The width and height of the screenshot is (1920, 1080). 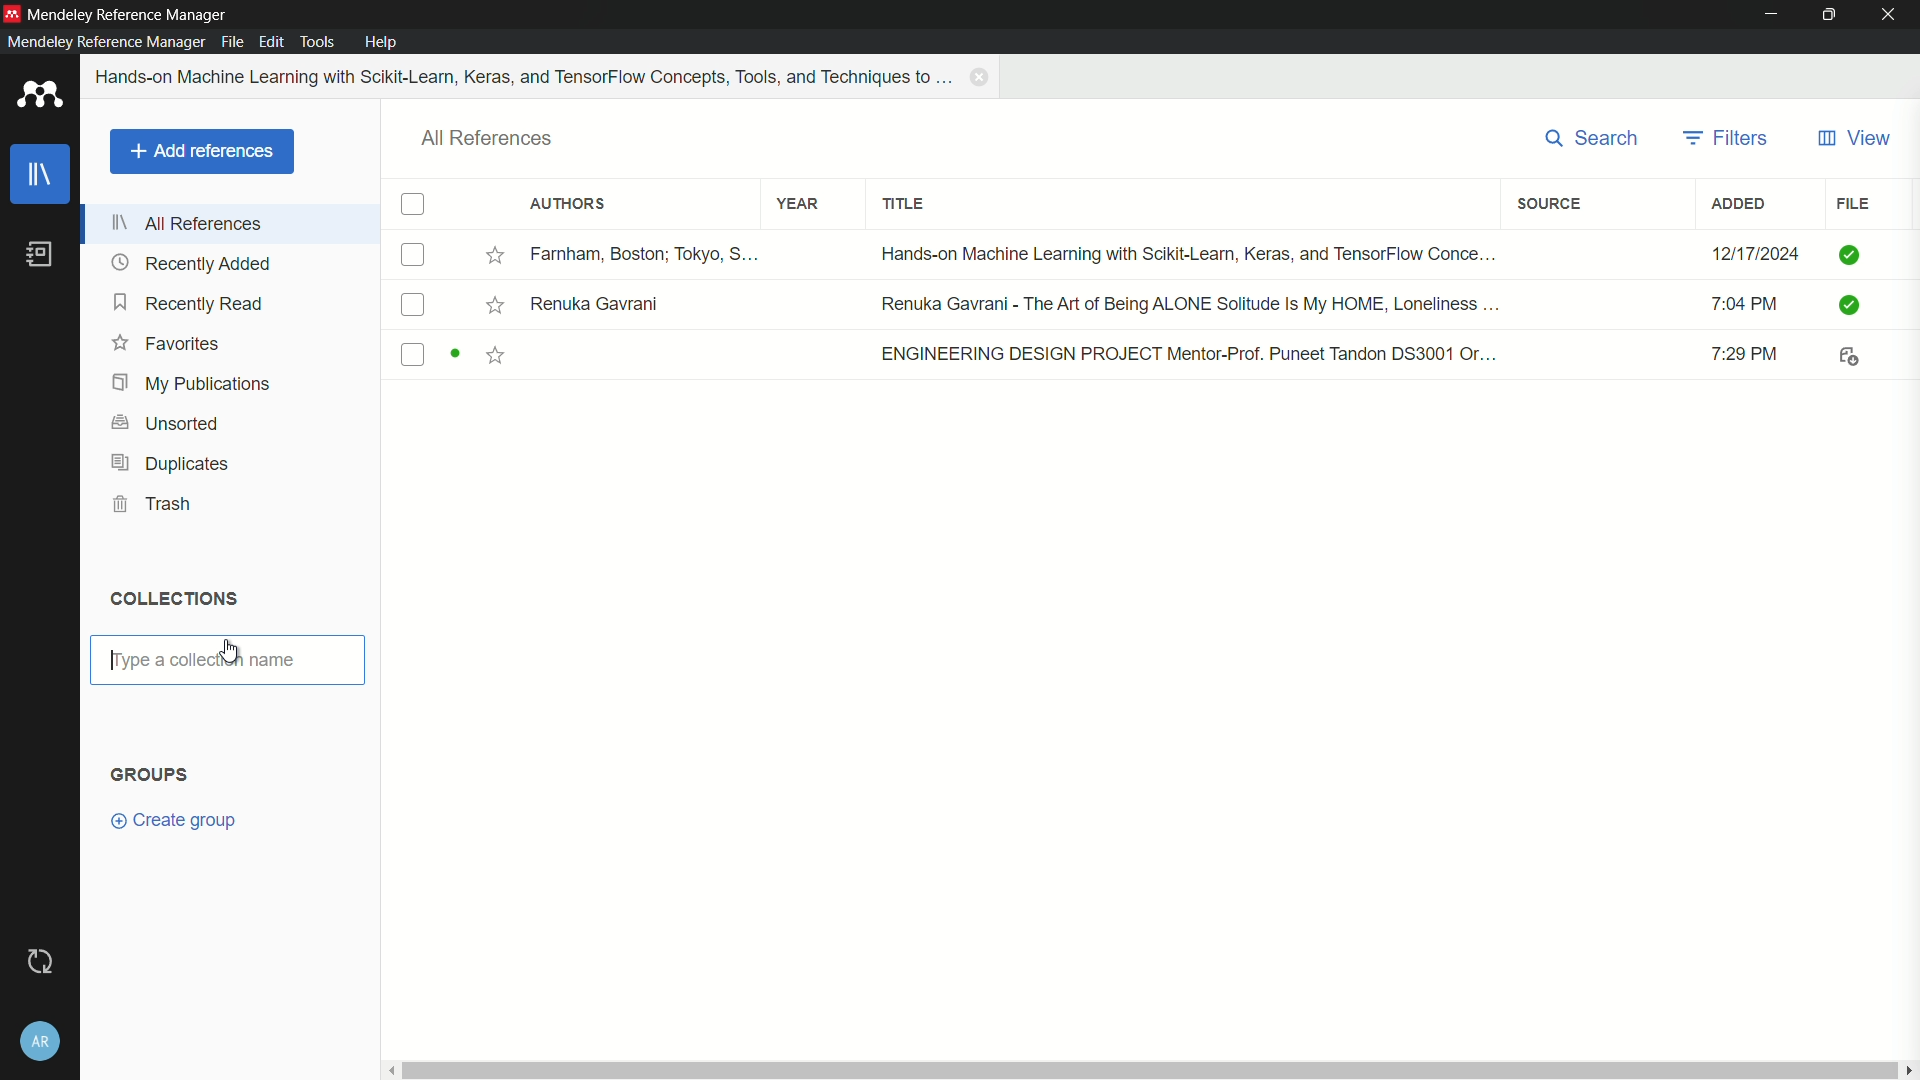 What do you see at coordinates (566, 204) in the screenshot?
I see `authors` at bounding box center [566, 204].